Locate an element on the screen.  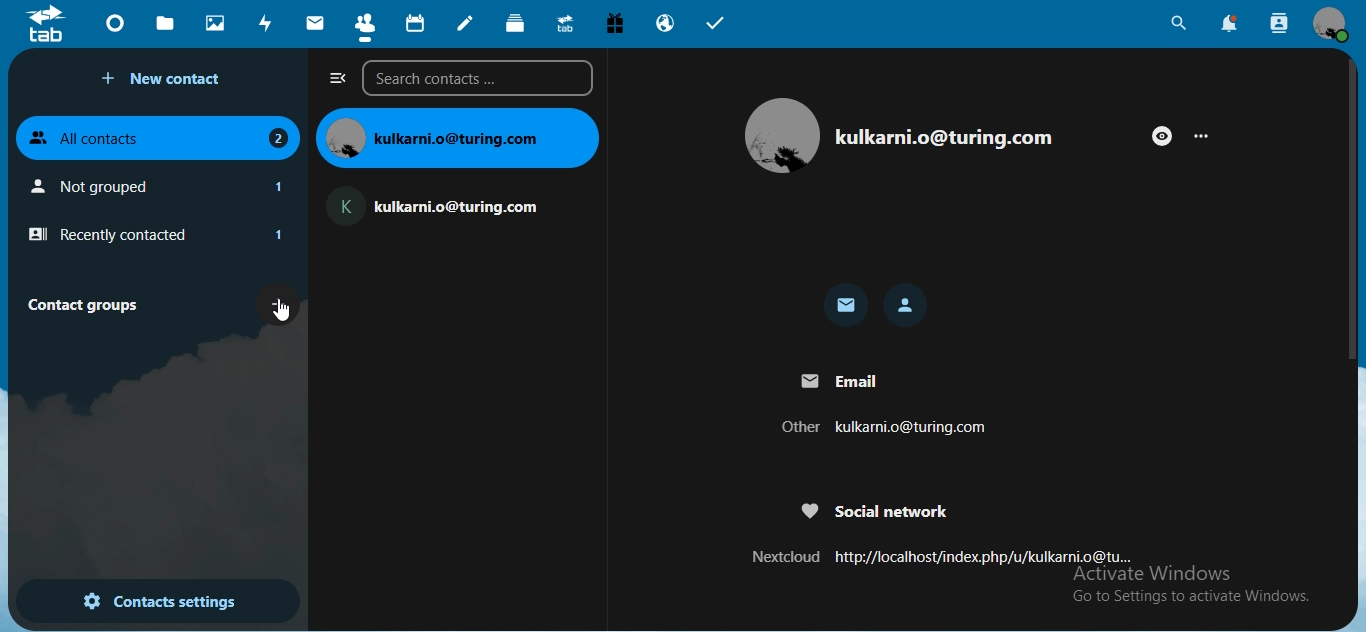
add is located at coordinates (280, 302).